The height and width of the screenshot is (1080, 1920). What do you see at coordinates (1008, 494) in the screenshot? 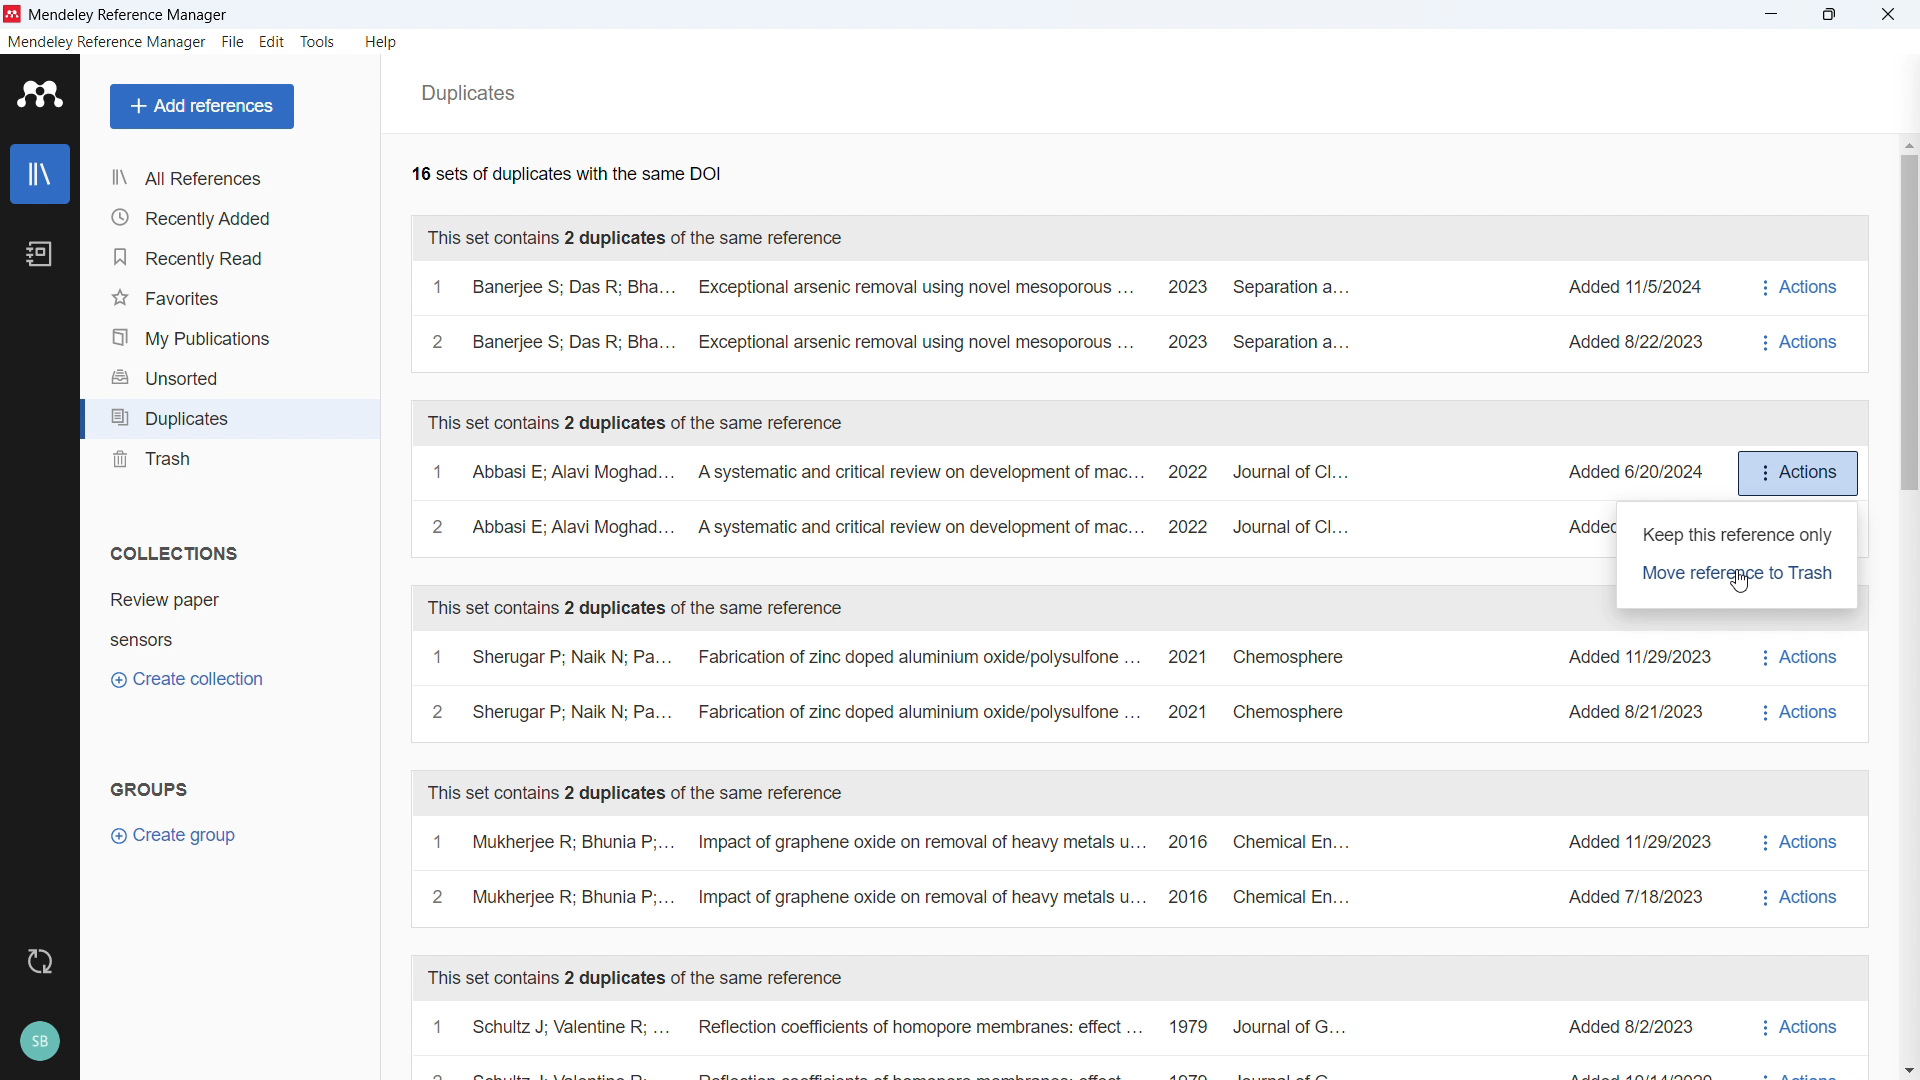
I see `A set of duplicates ` at bounding box center [1008, 494].